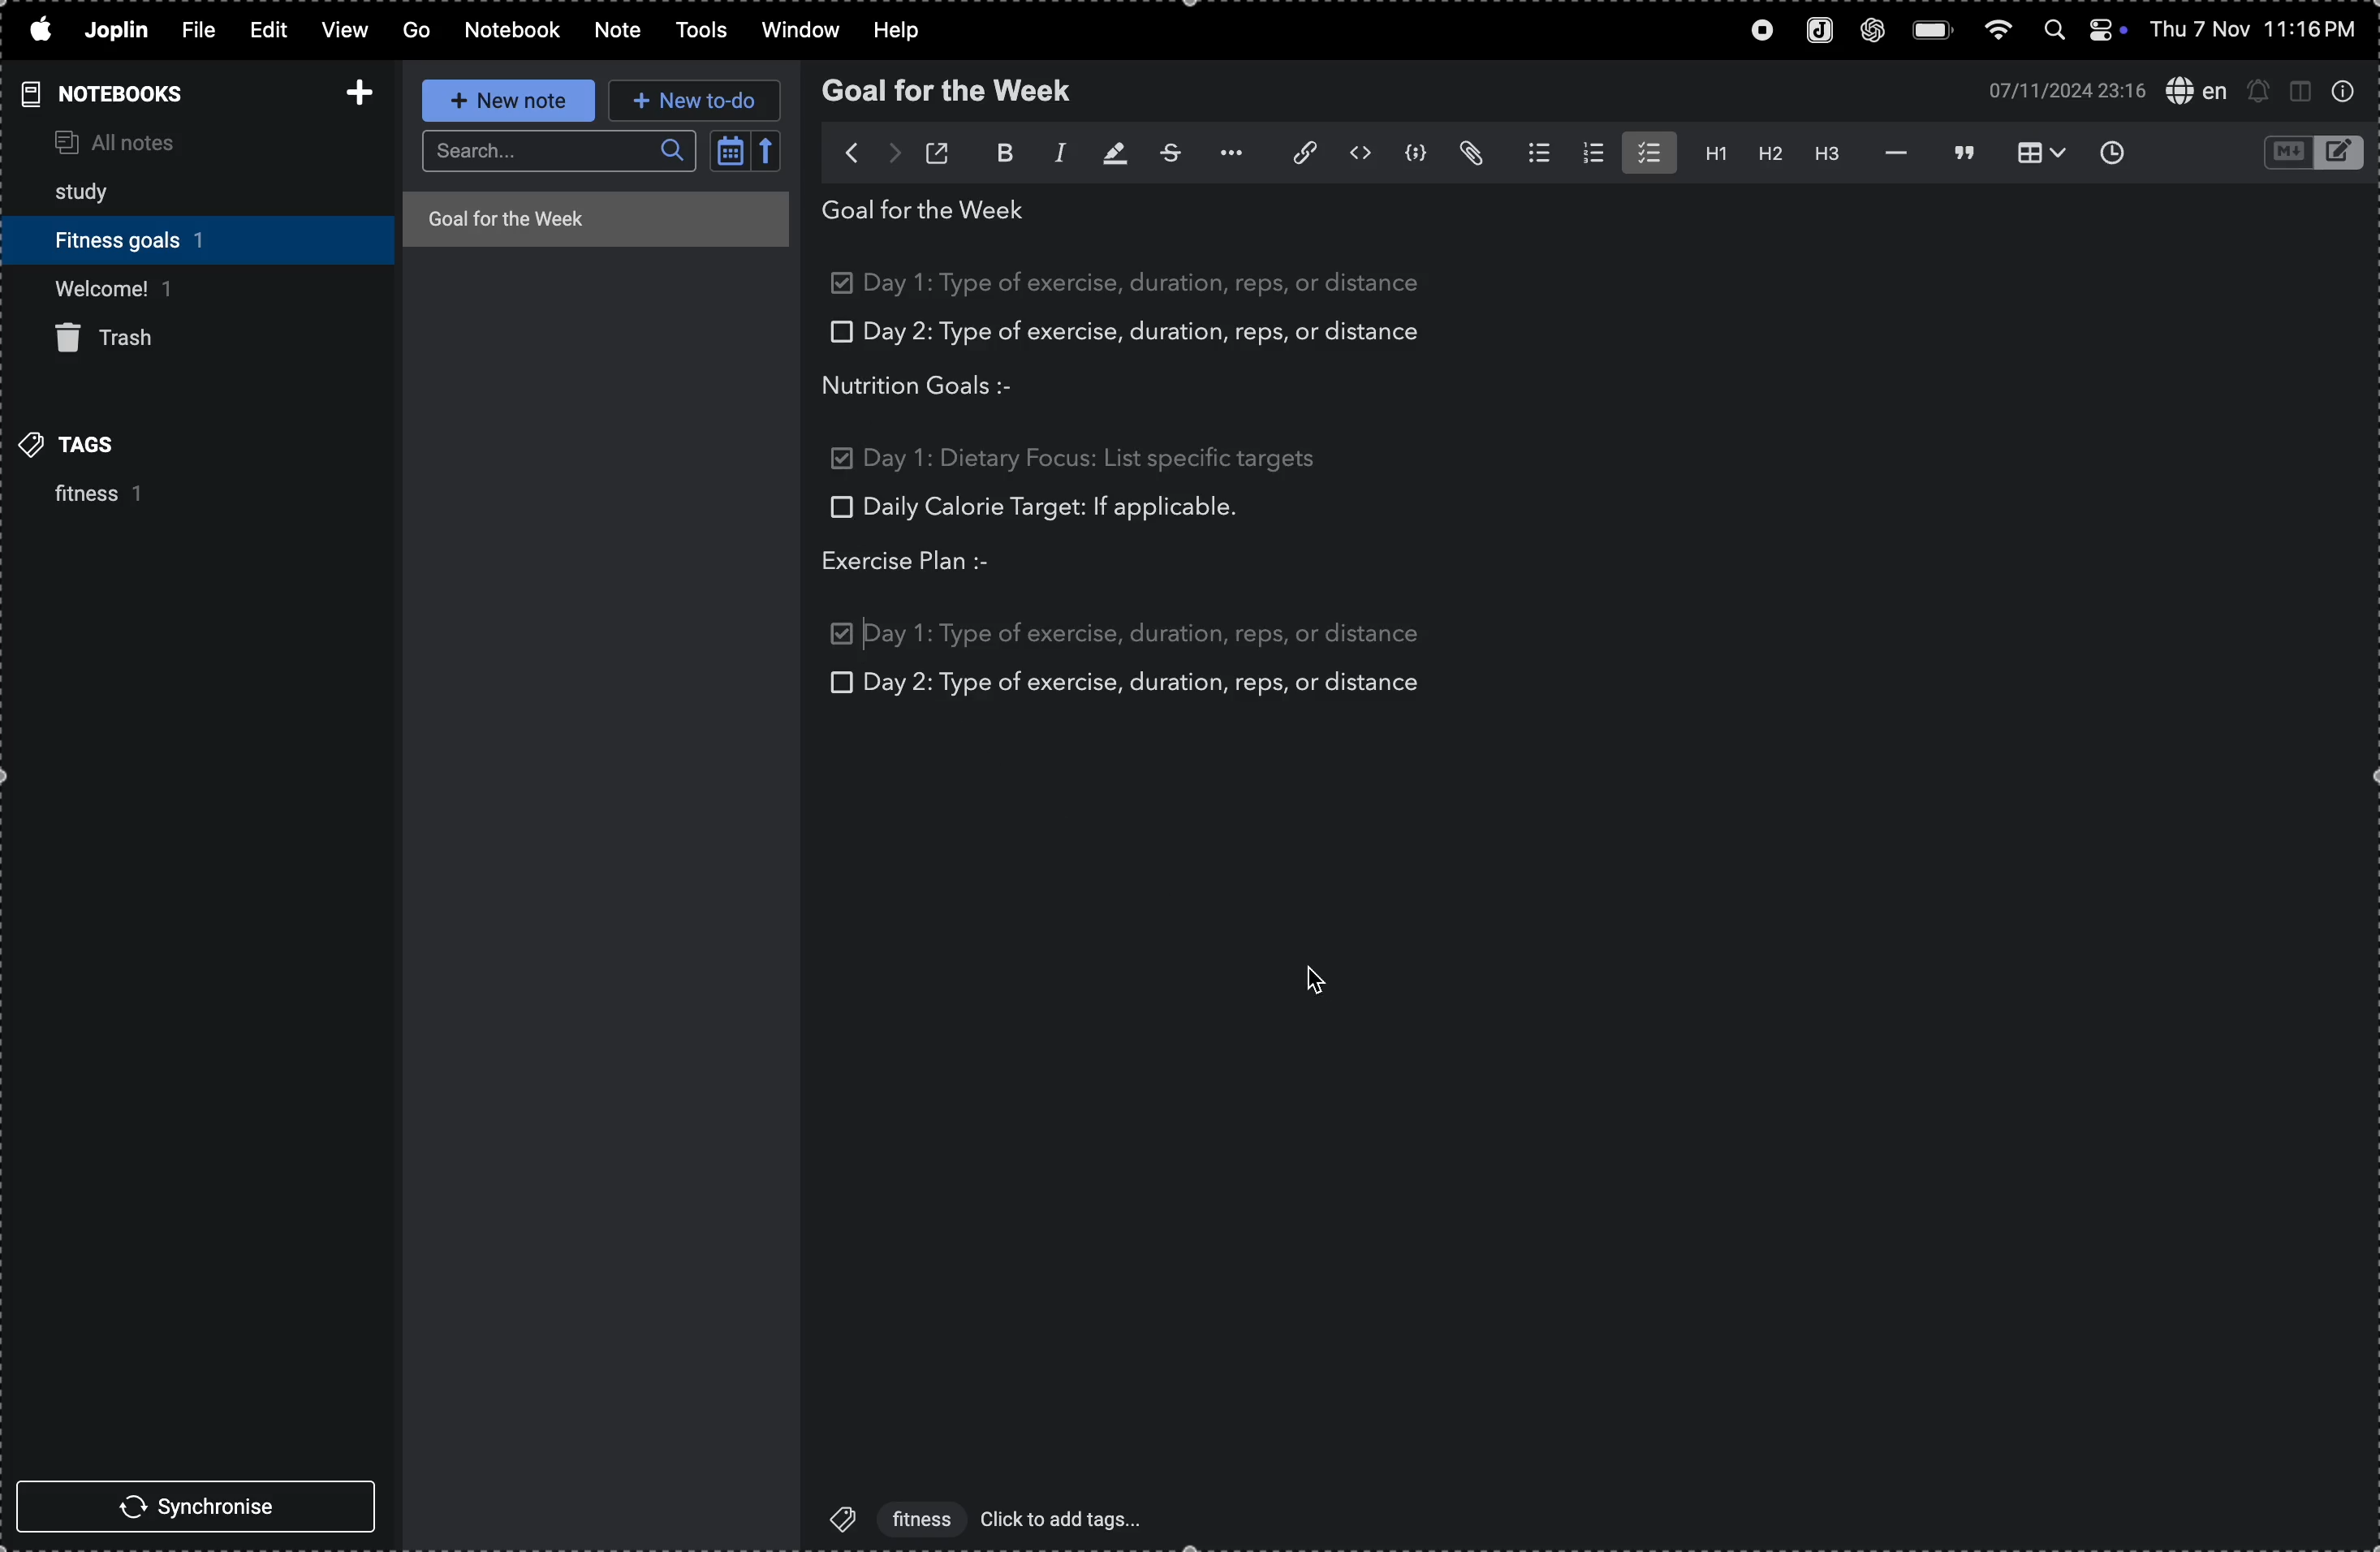 Image resolution: width=2380 pixels, height=1552 pixels. Describe the element at coordinates (1048, 155) in the screenshot. I see `italic` at that location.